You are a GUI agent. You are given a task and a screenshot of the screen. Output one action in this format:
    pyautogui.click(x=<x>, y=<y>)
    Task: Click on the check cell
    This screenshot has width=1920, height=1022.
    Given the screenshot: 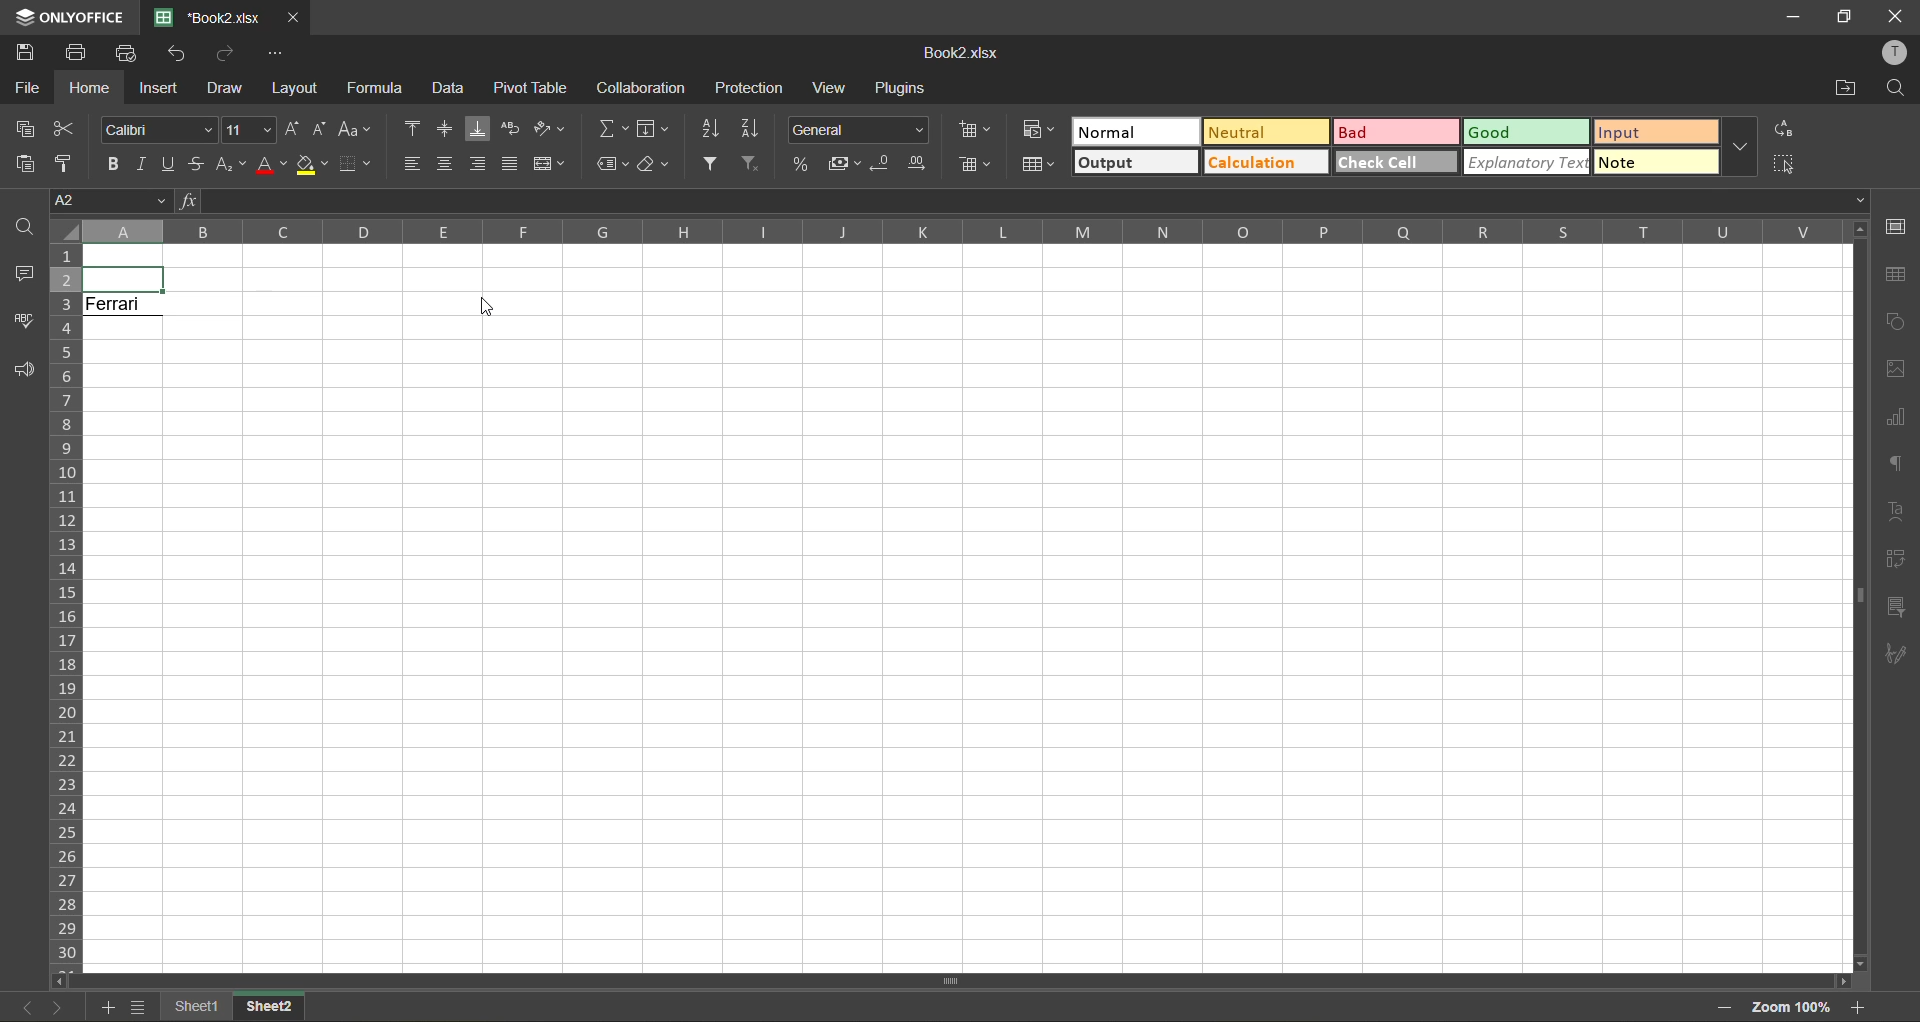 What is the action you would take?
    pyautogui.click(x=1397, y=164)
    